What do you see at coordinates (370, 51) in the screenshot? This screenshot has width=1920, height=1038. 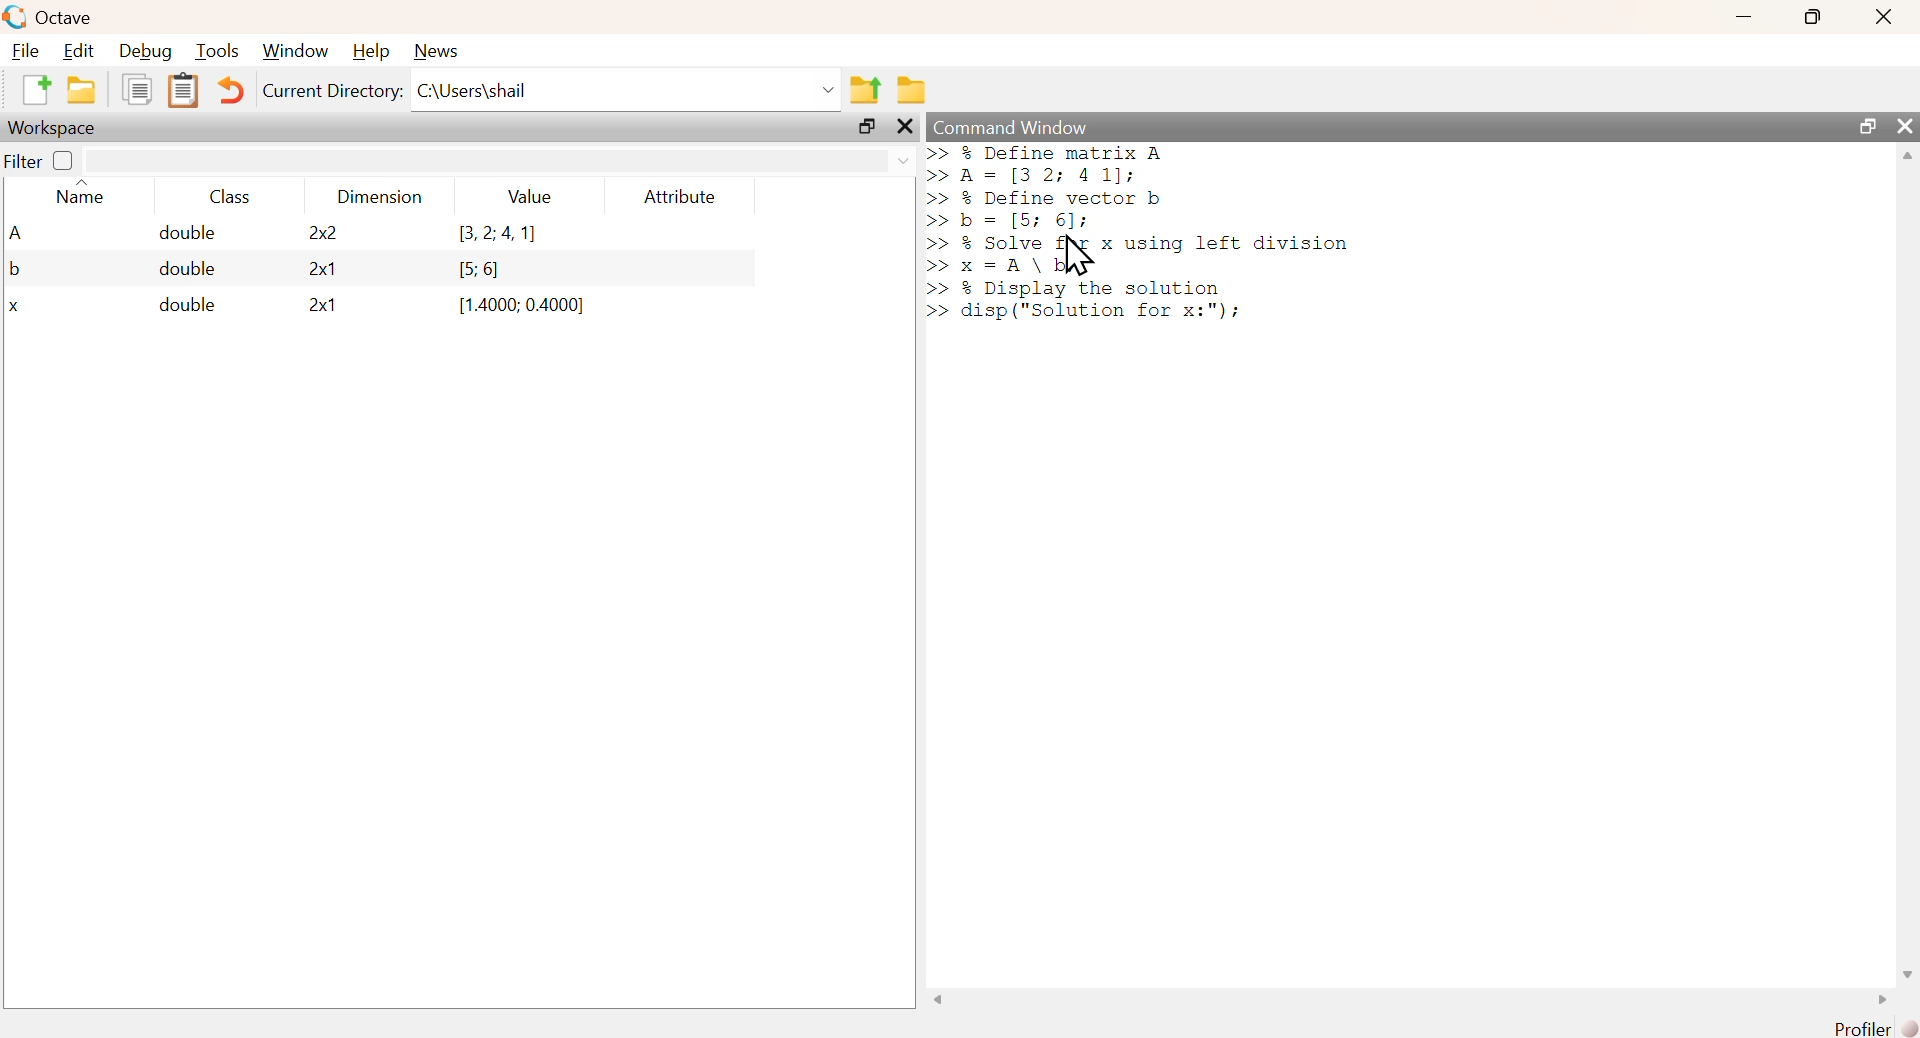 I see `help` at bounding box center [370, 51].